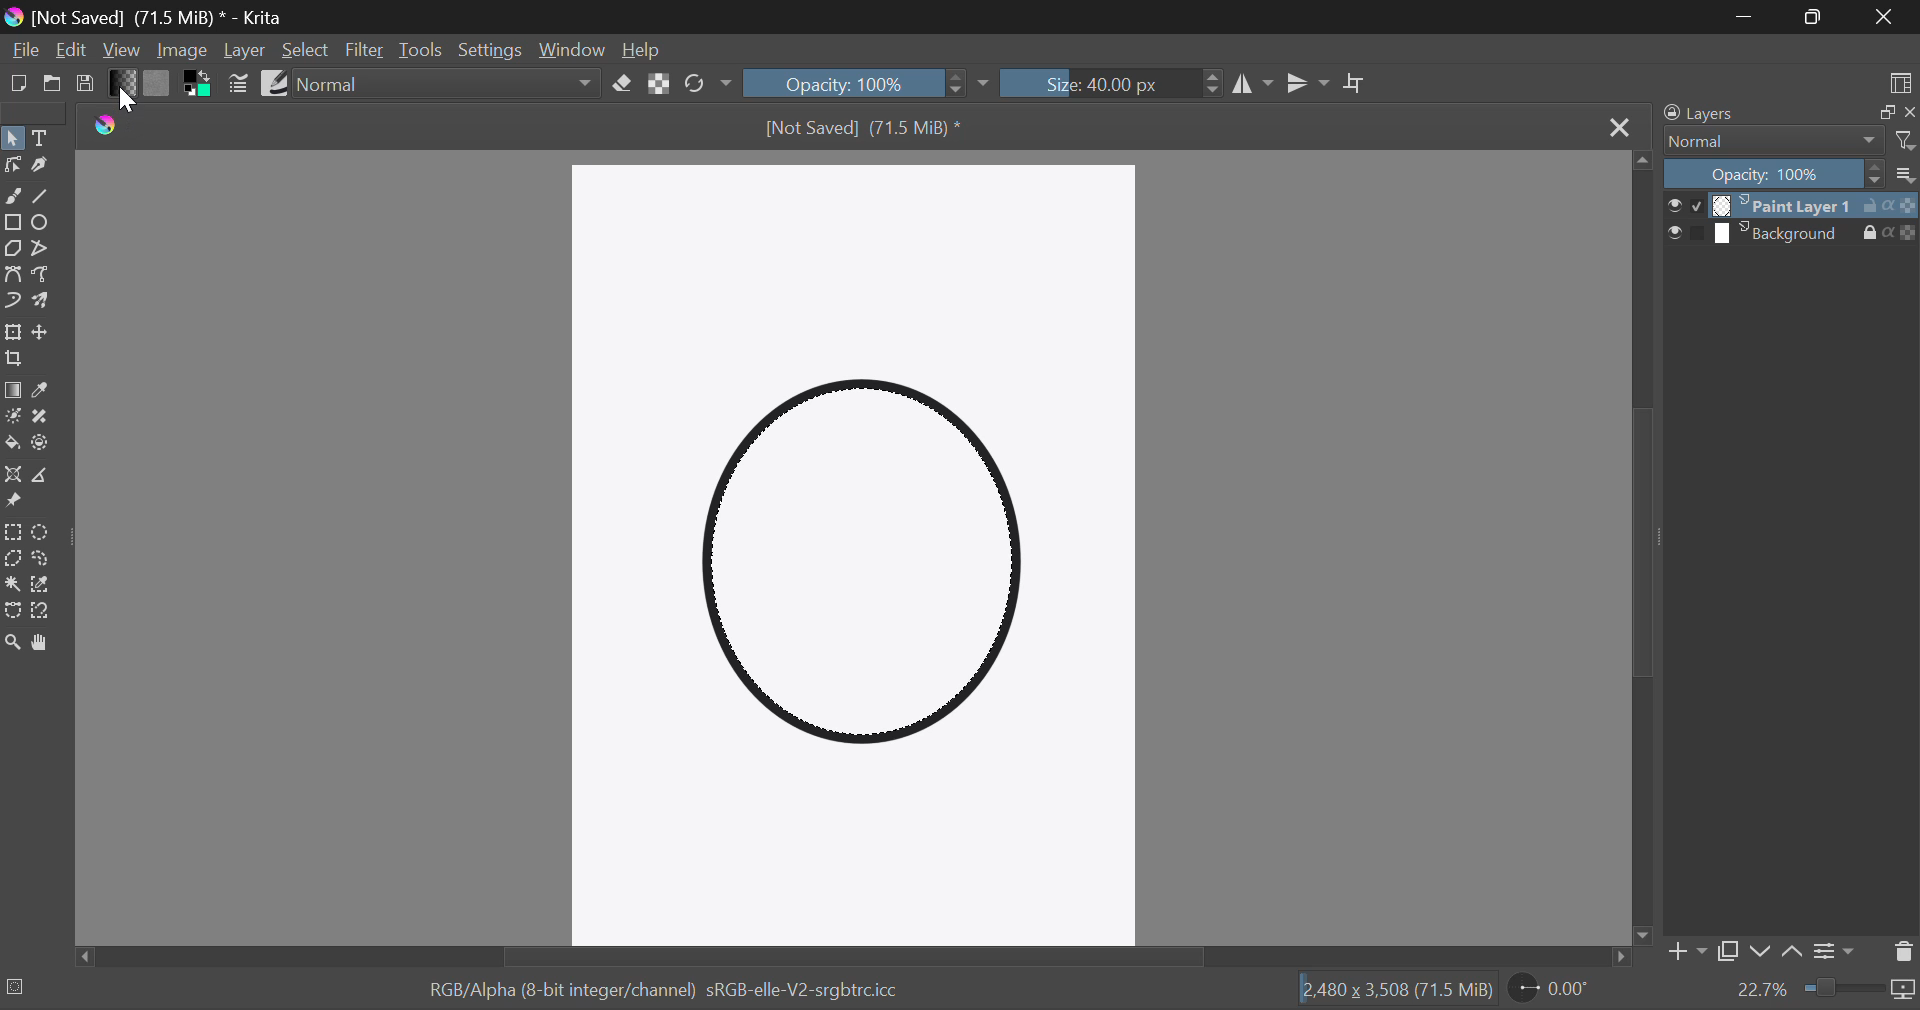  Describe the element at coordinates (16, 530) in the screenshot. I see `Rectangle Selection` at that location.